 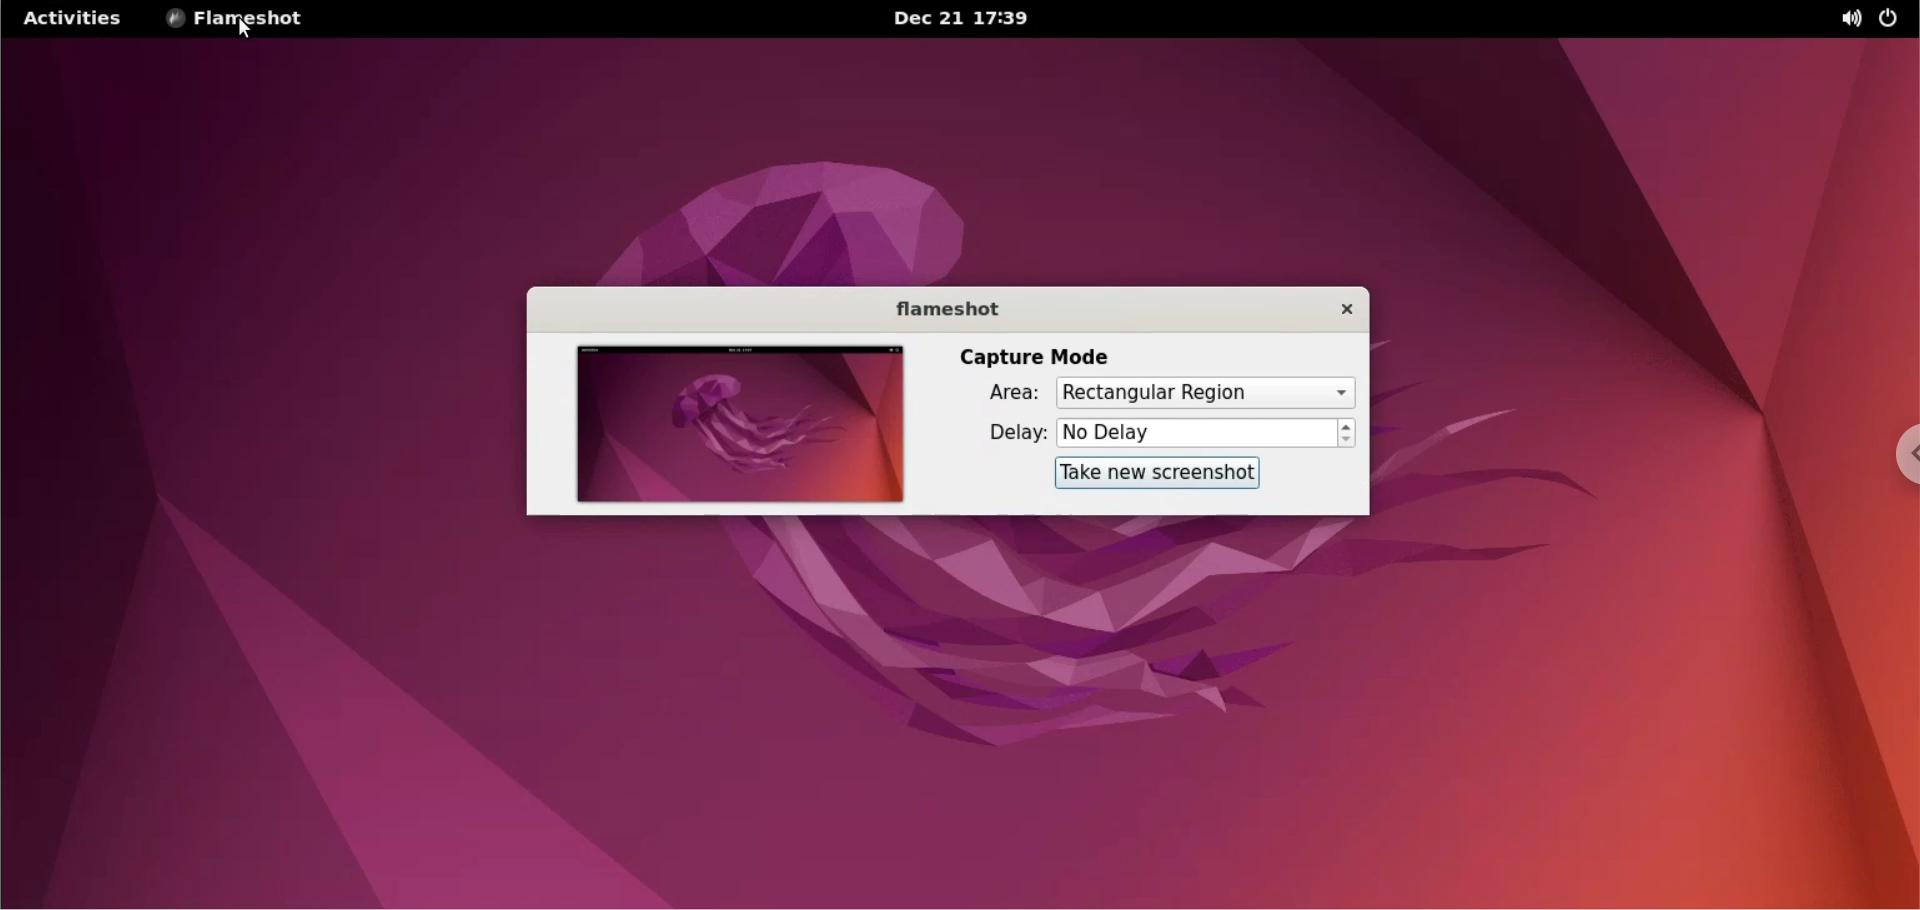 I want to click on power options, so click(x=1892, y=19).